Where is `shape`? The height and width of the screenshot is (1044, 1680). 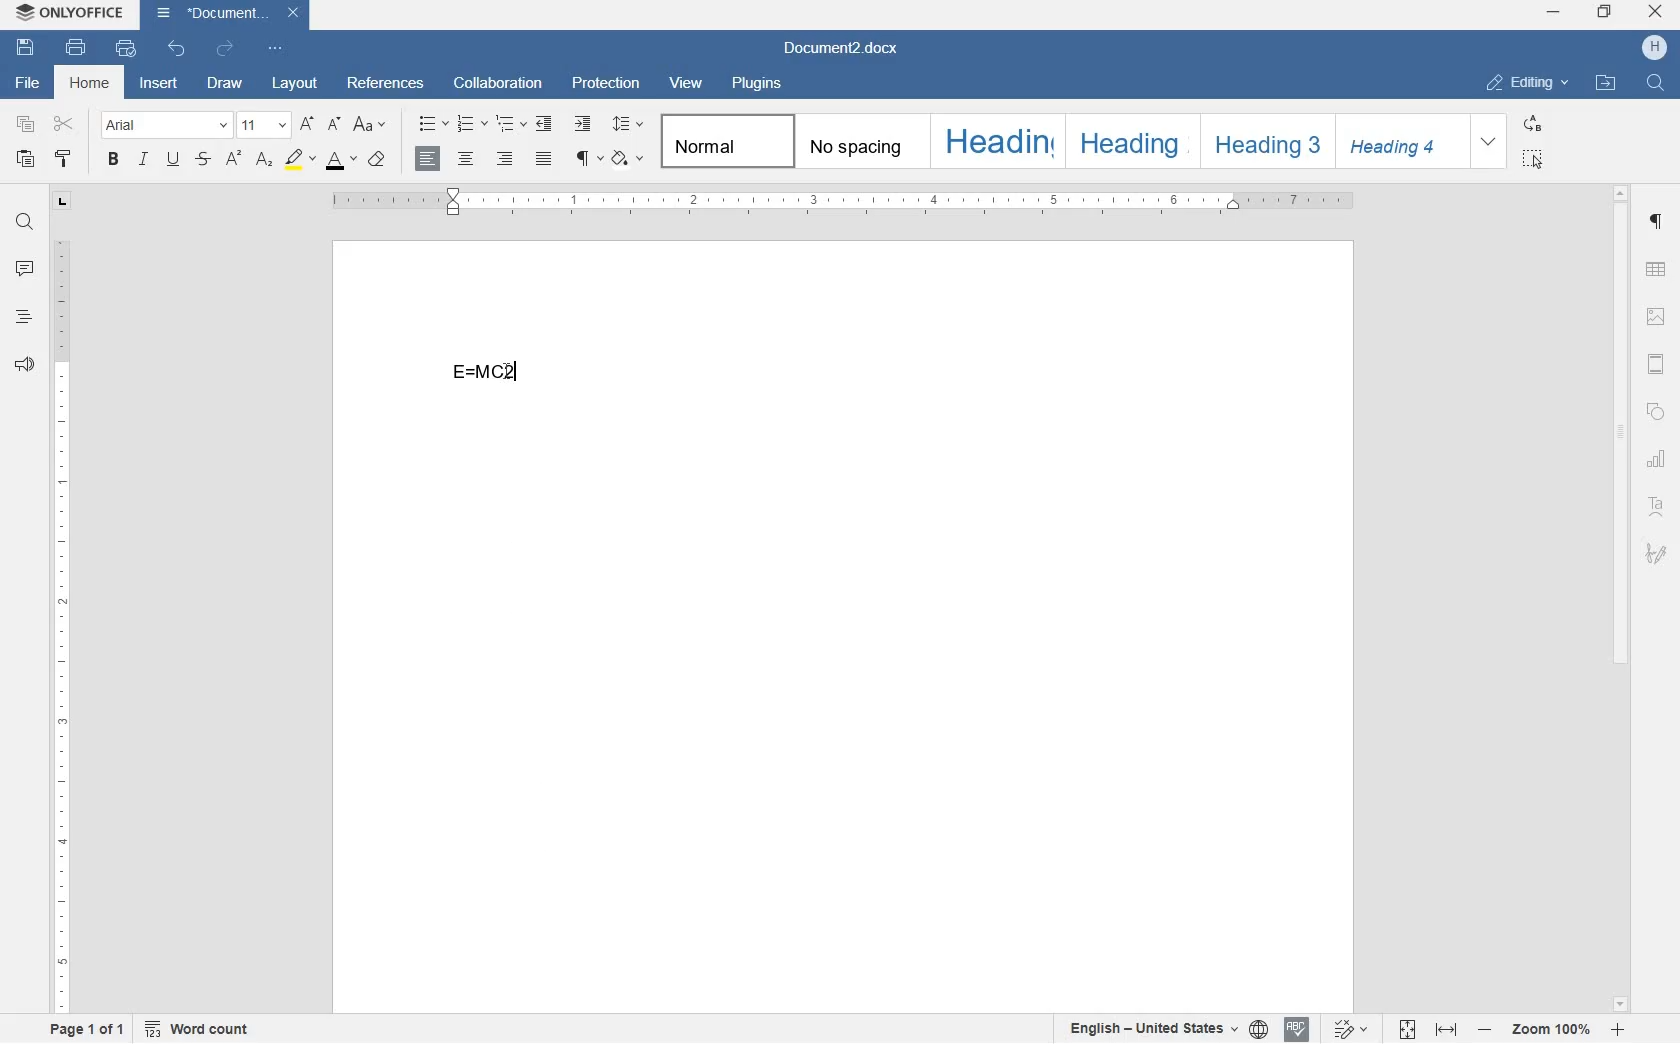
shape is located at coordinates (1658, 412).